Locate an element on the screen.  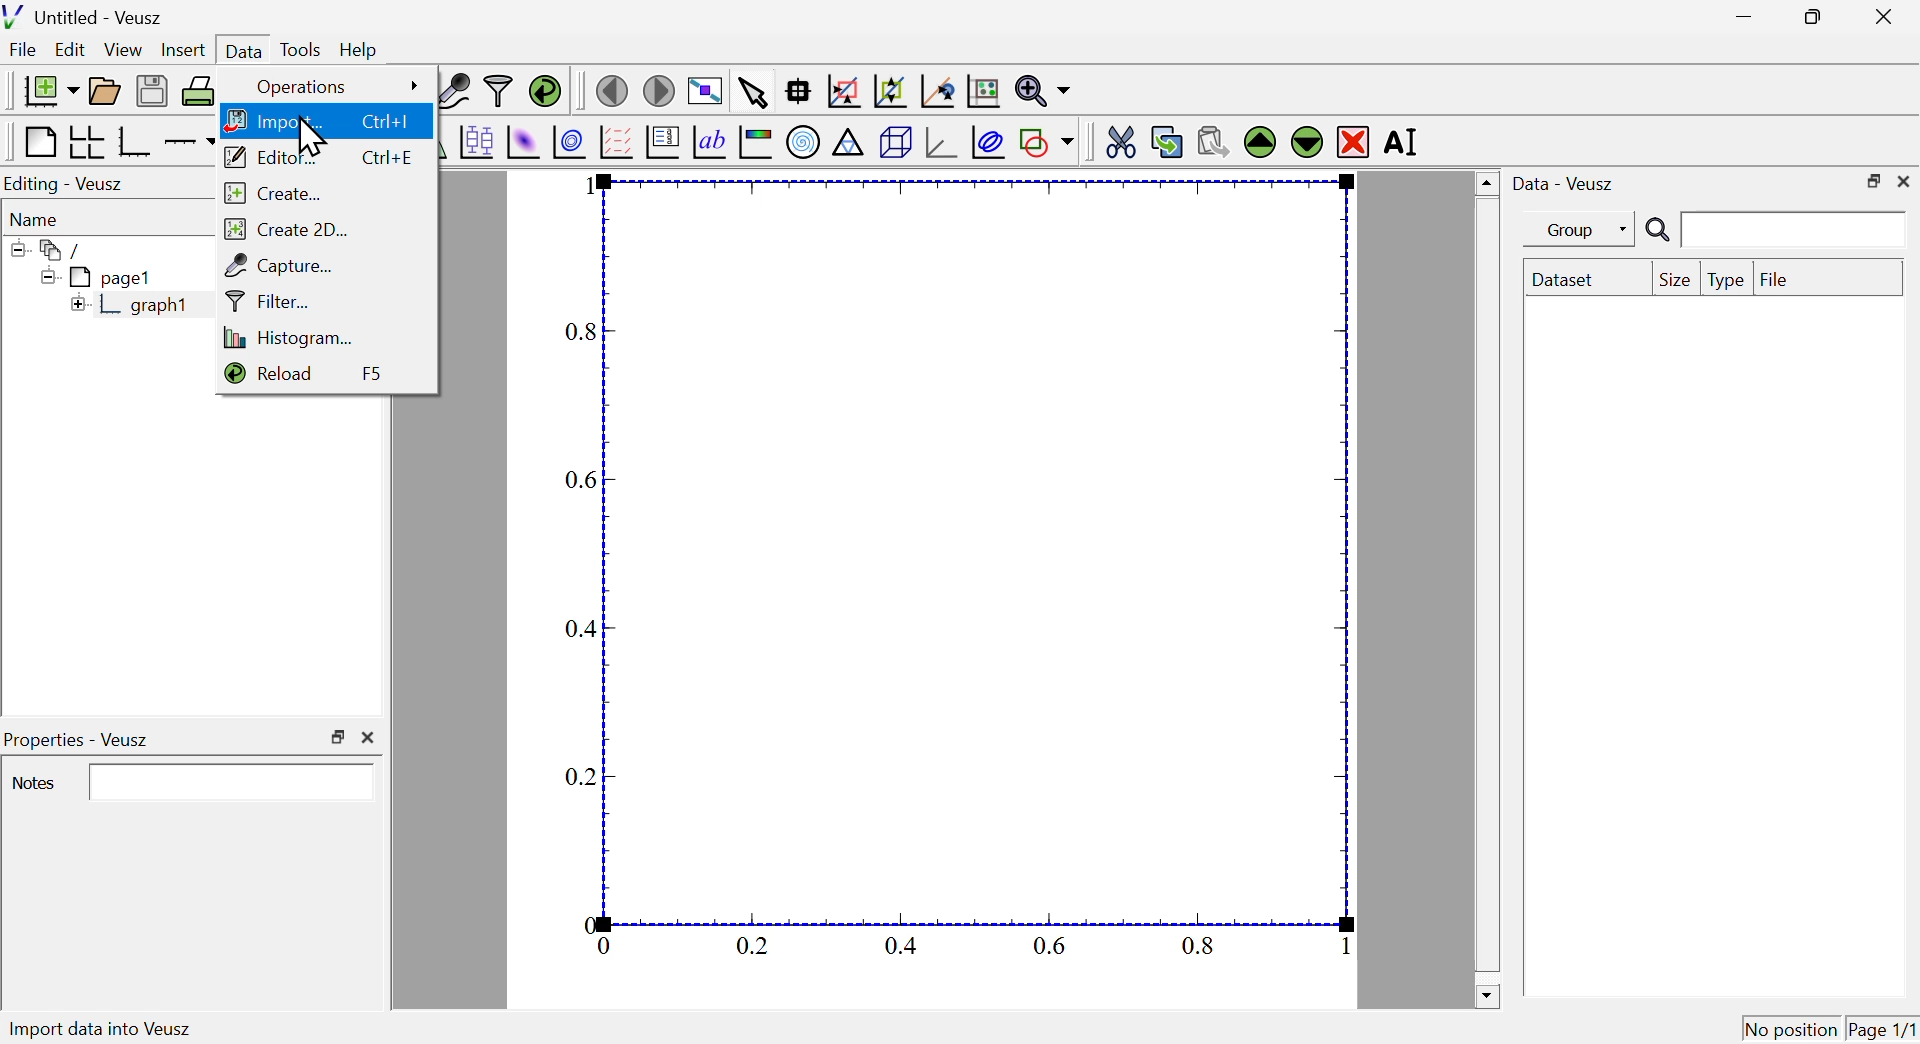
maximize is located at coordinates (1808, 18).